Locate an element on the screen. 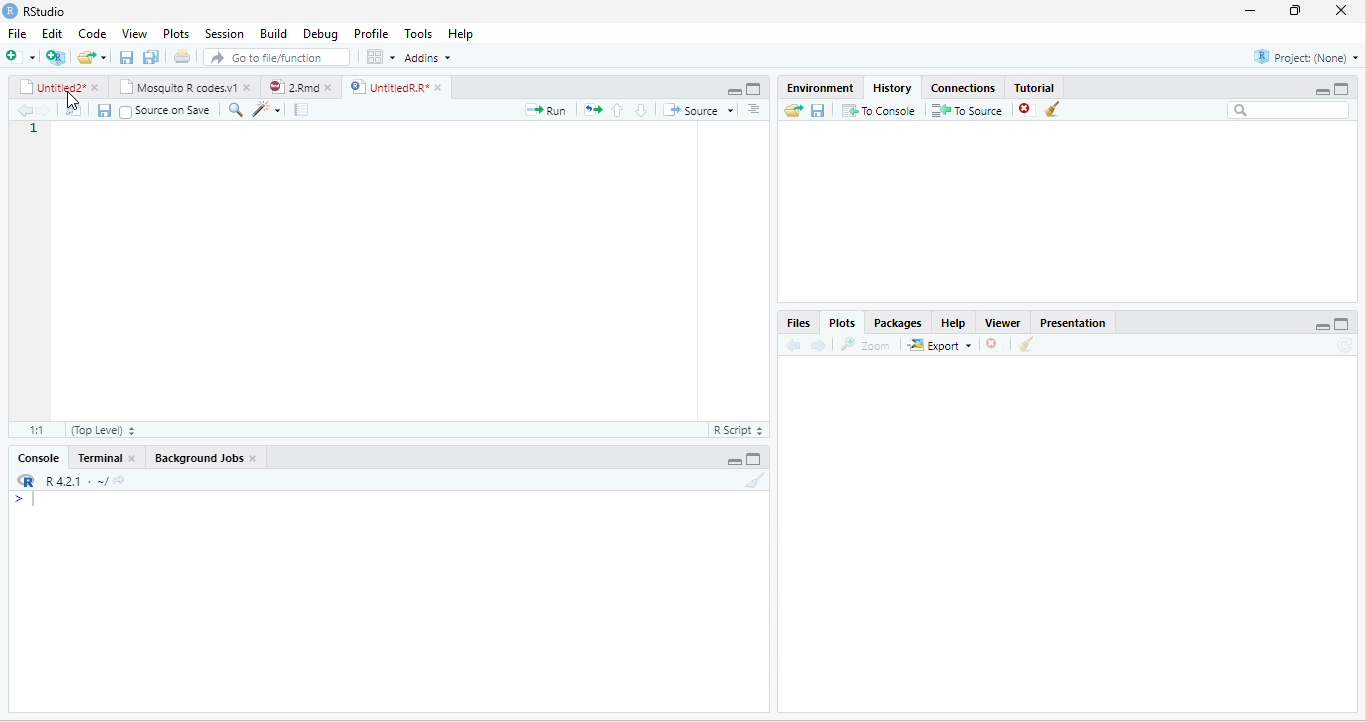 This screenshot has width=1366, height=722. R is located at coordinates (72, 481).